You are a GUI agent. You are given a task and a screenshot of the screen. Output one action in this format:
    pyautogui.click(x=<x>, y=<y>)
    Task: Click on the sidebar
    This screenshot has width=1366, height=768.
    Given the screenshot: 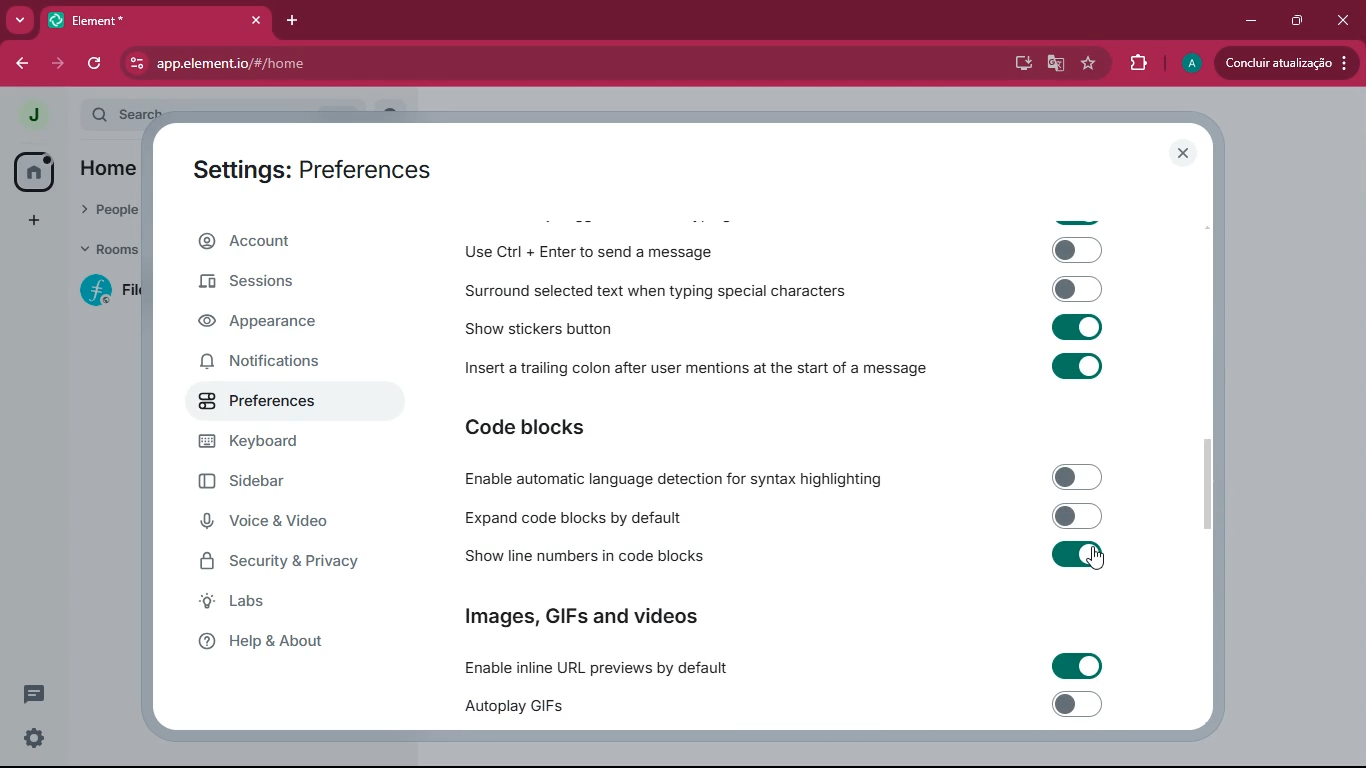 What is the action you would take?
    pyautogui.click(x=278, y=482)
    